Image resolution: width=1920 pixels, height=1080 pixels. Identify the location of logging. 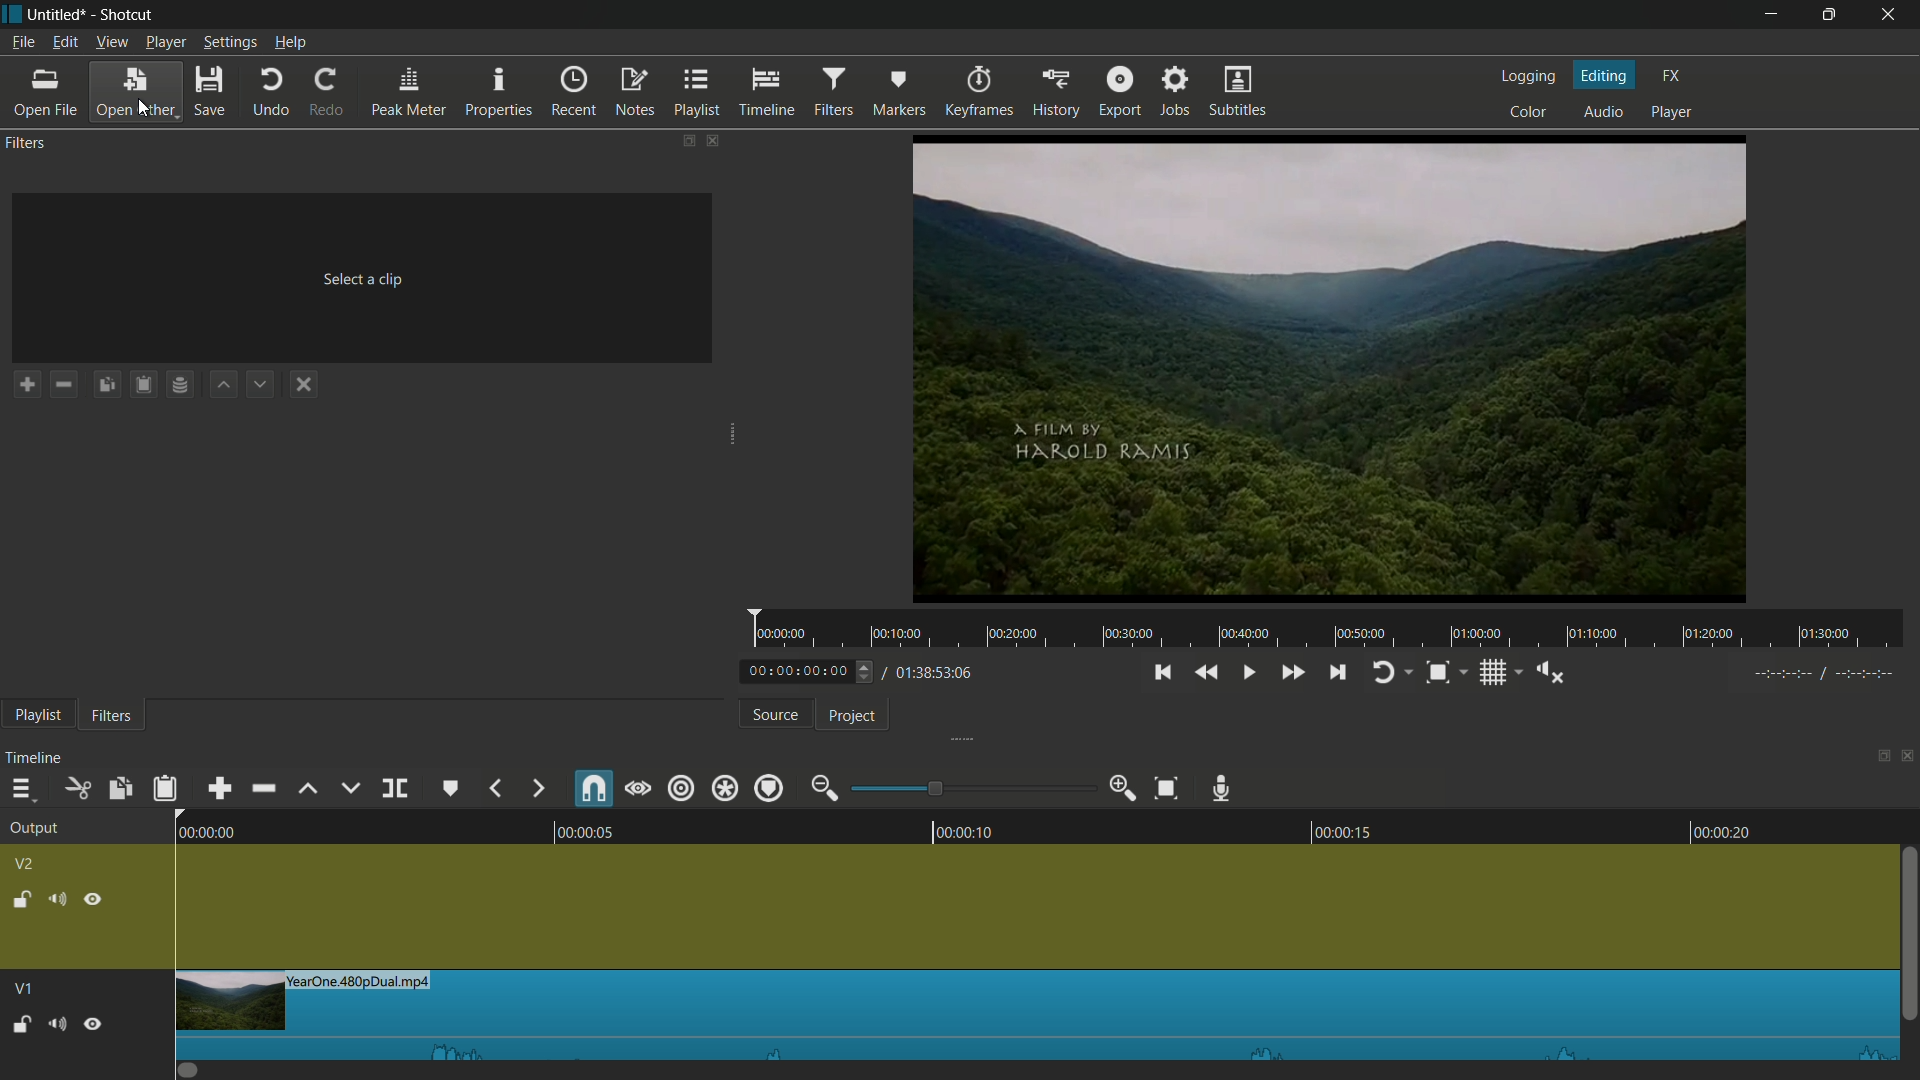
(1531, 78).